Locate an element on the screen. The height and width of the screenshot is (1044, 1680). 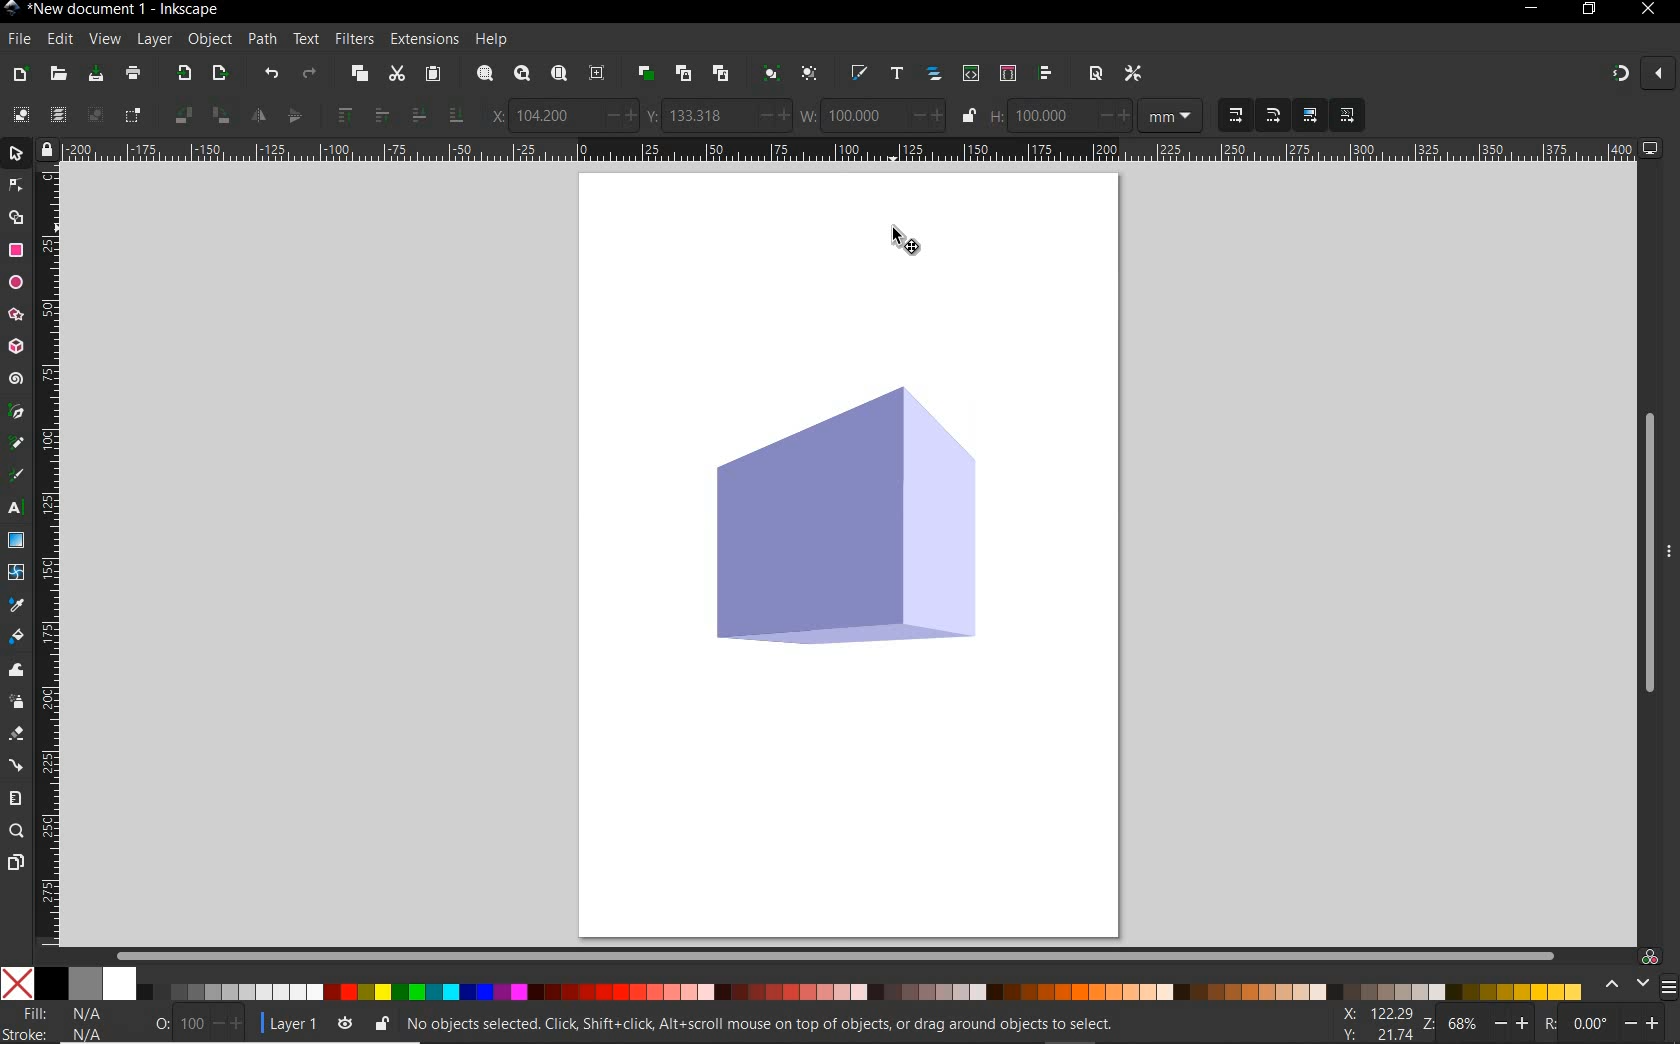
redo is located at coordinates (310, 72).